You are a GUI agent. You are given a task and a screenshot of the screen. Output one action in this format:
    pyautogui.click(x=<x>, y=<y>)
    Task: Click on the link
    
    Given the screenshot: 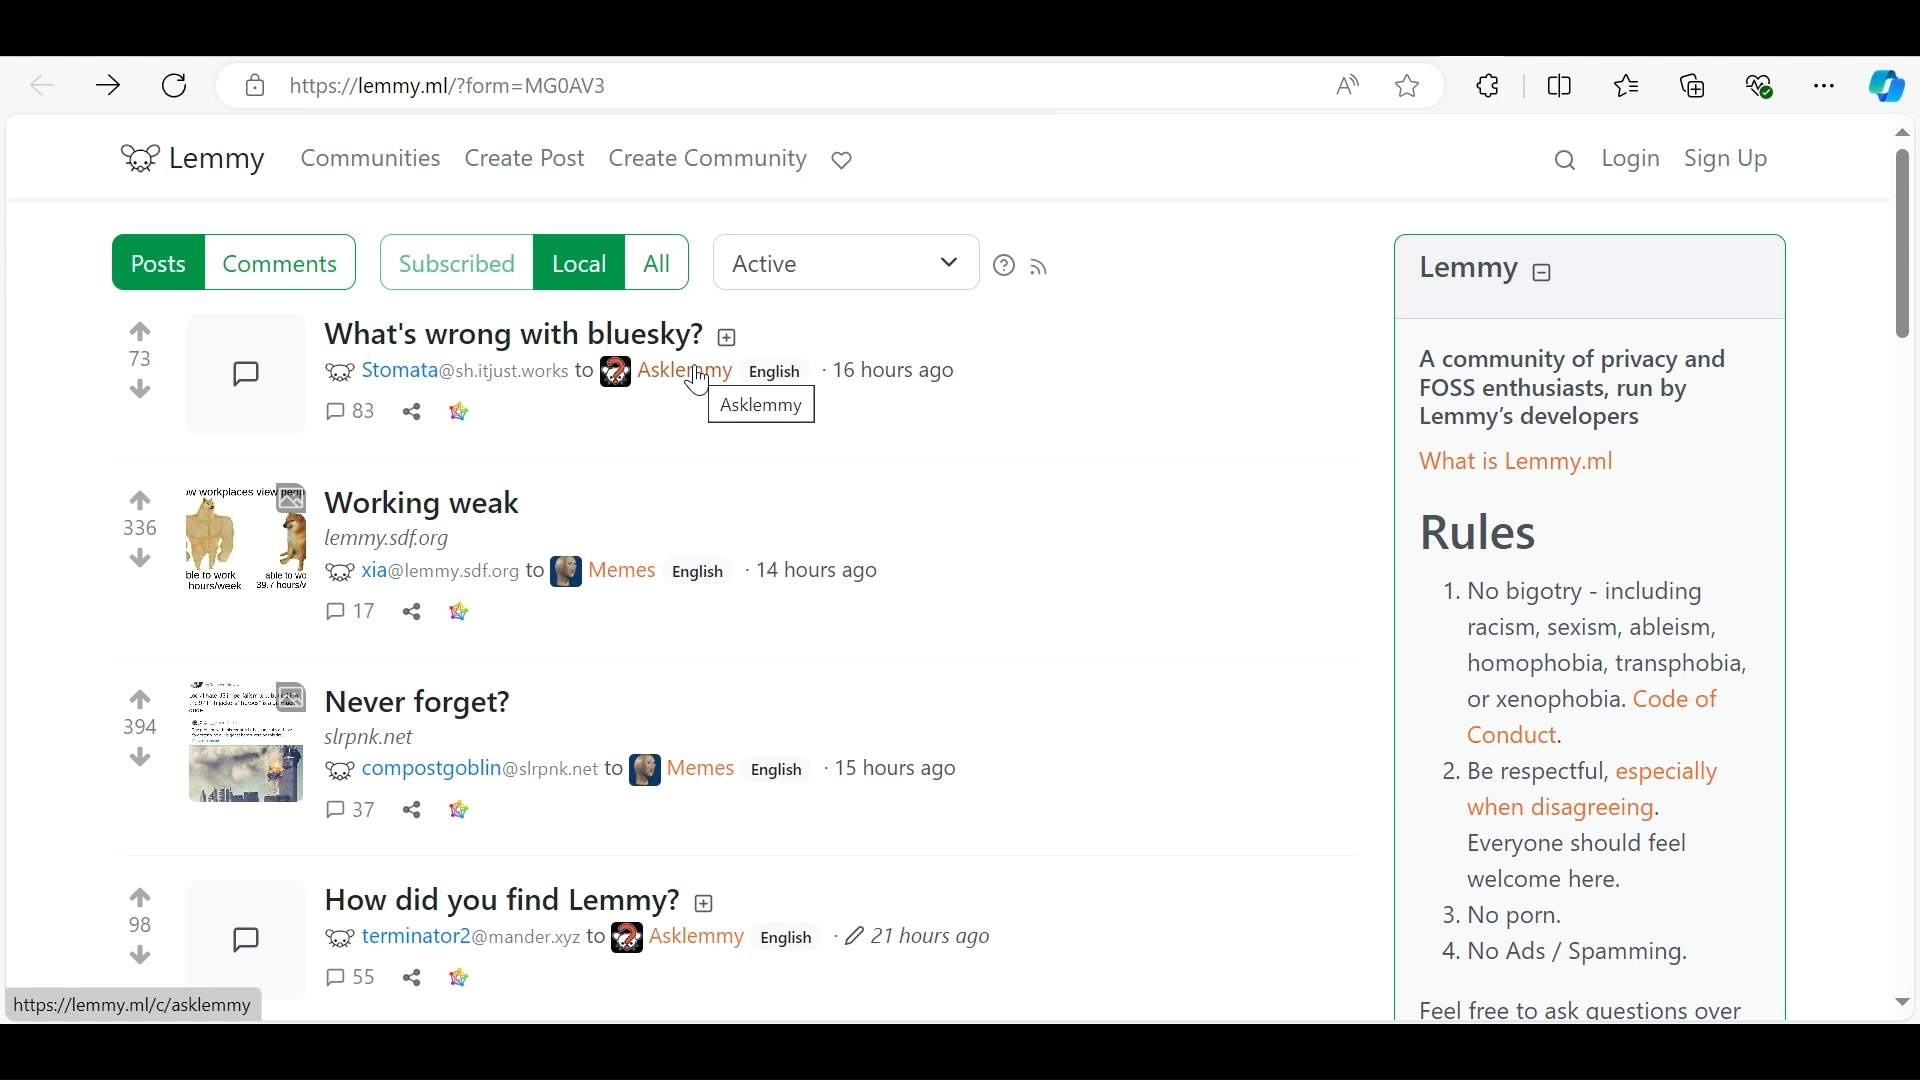 What is the action you would take?
    pyautogui.click(x=461, y=411)
    